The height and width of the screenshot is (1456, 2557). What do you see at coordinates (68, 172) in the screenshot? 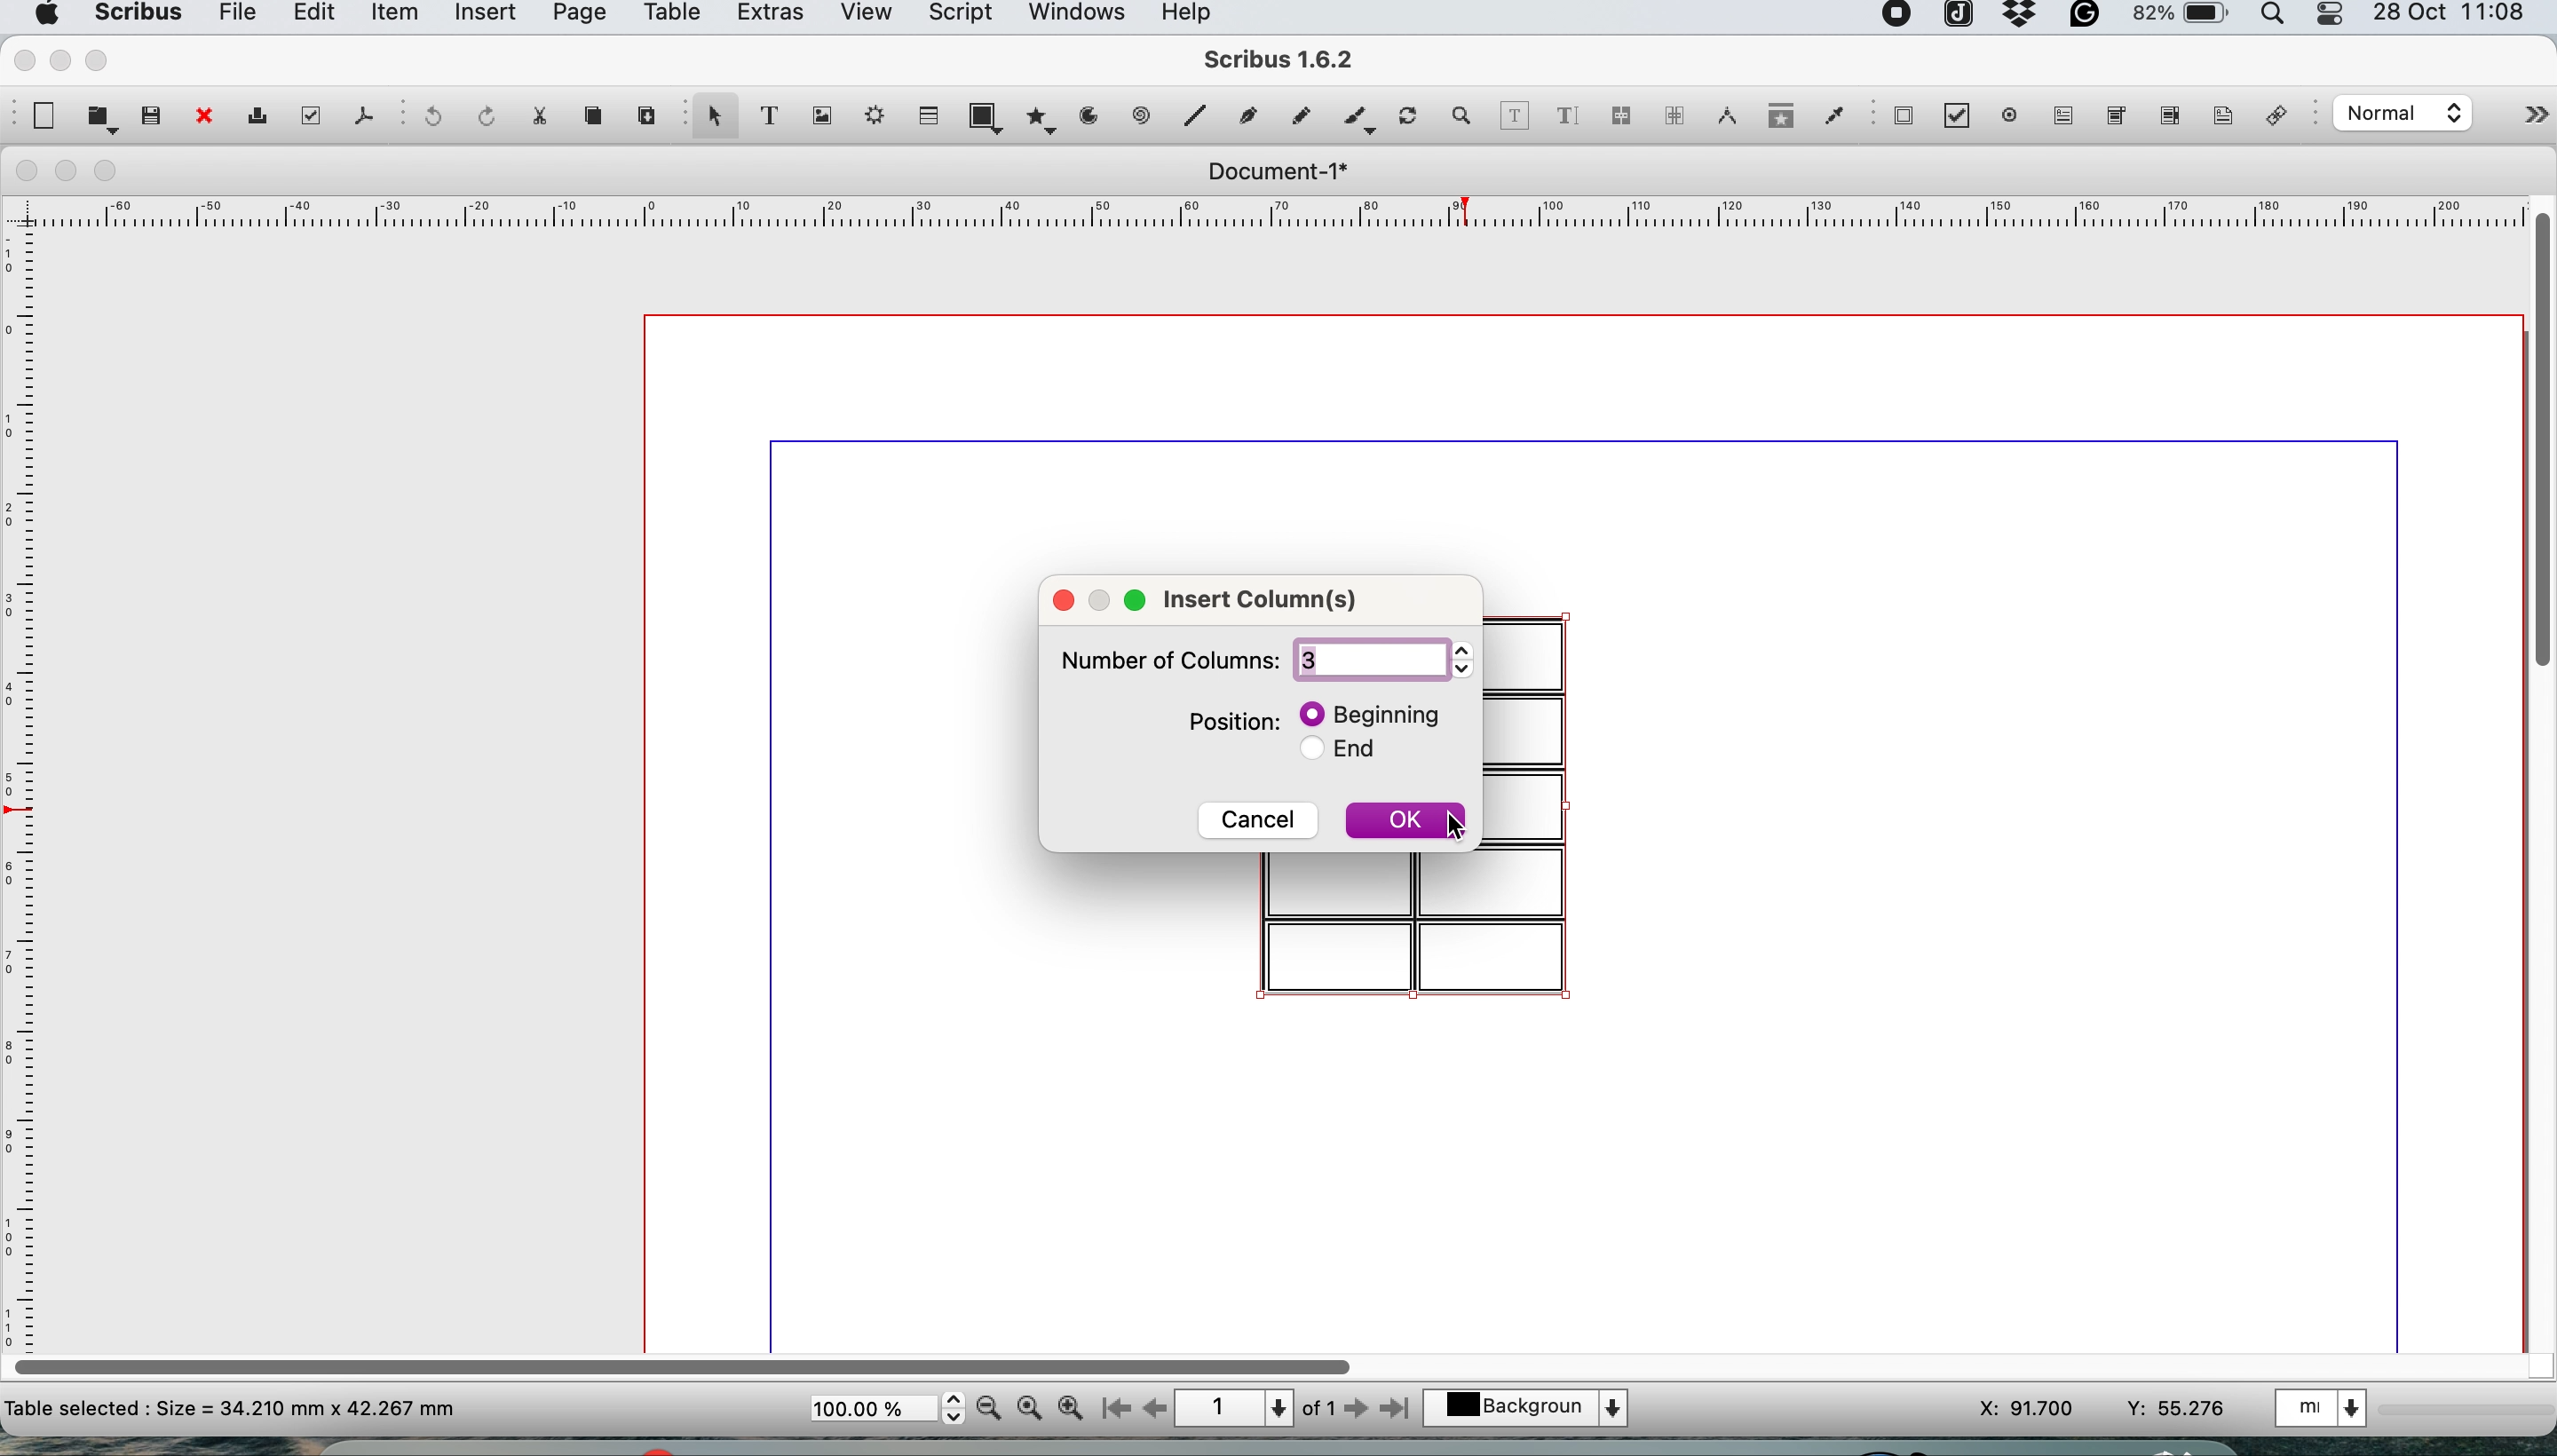
I see `minimise` at bounding box center [68, 172].